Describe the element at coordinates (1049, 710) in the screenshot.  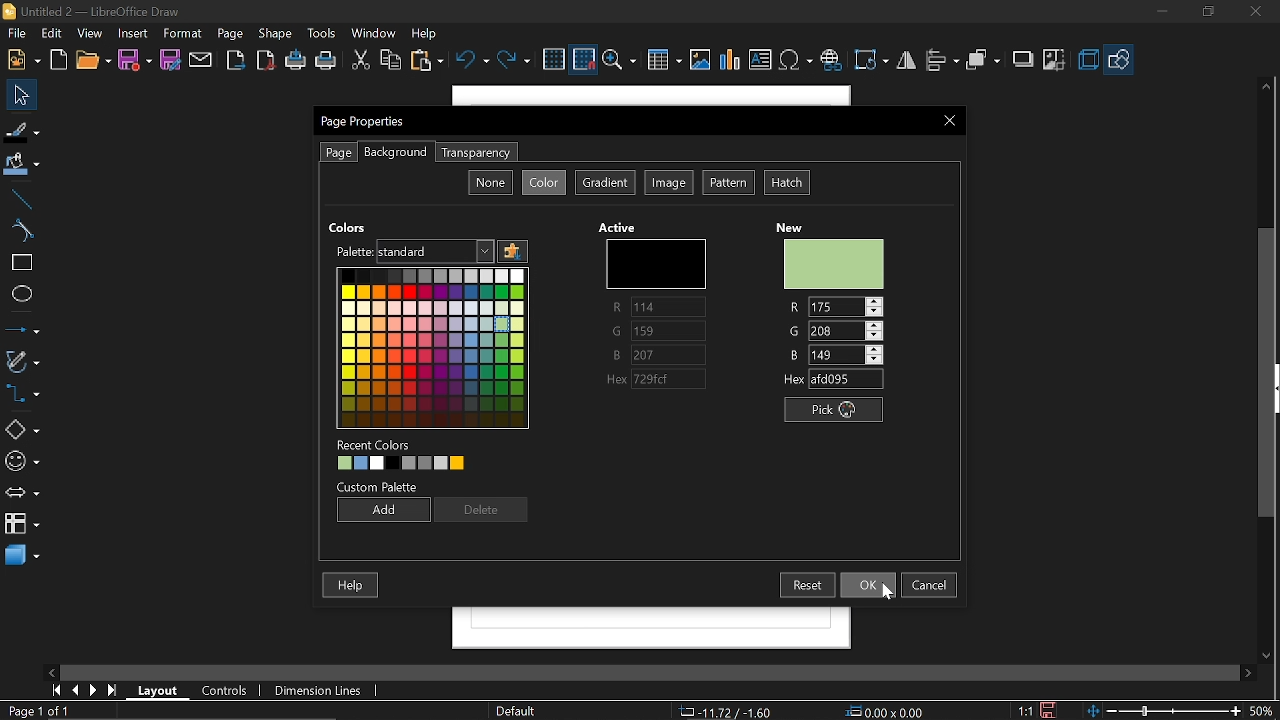
I see `Save` at that location.